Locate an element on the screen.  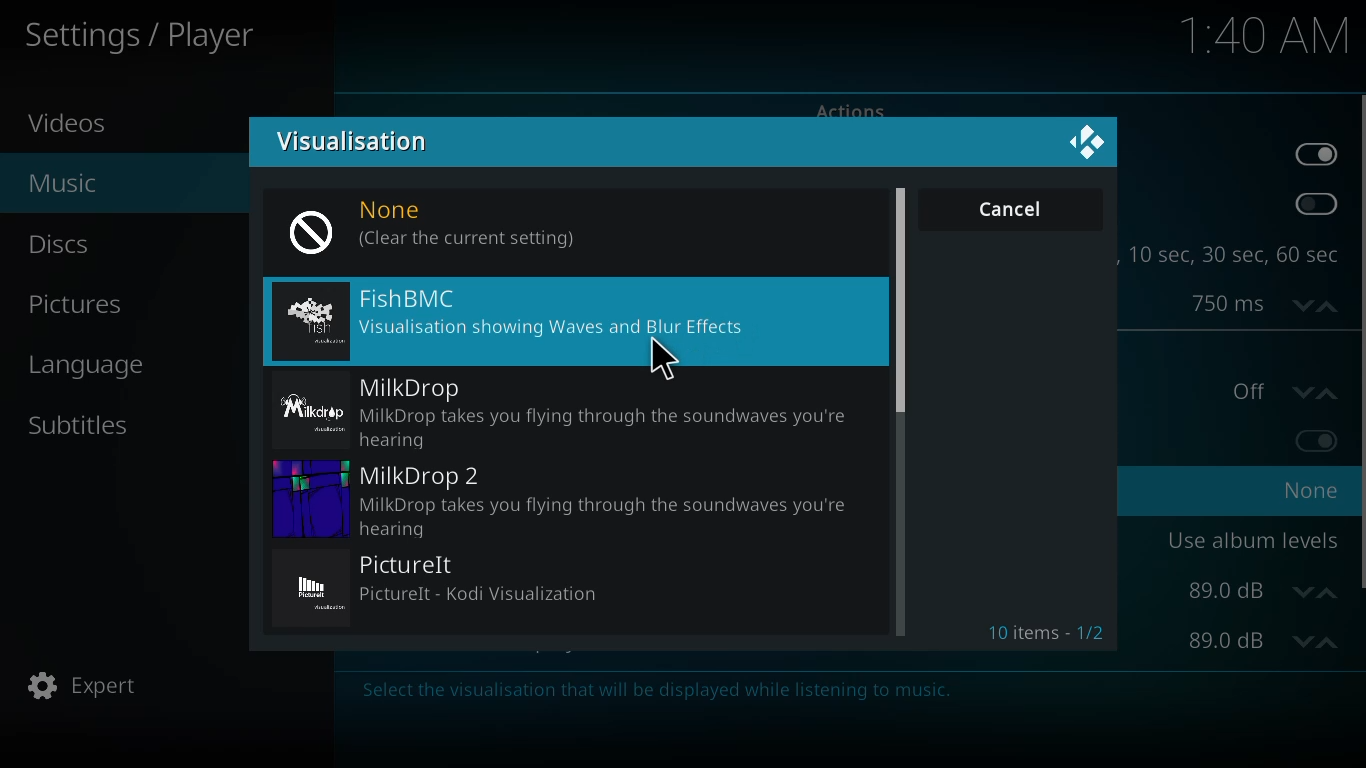
none is located at coordinates (578, 225).